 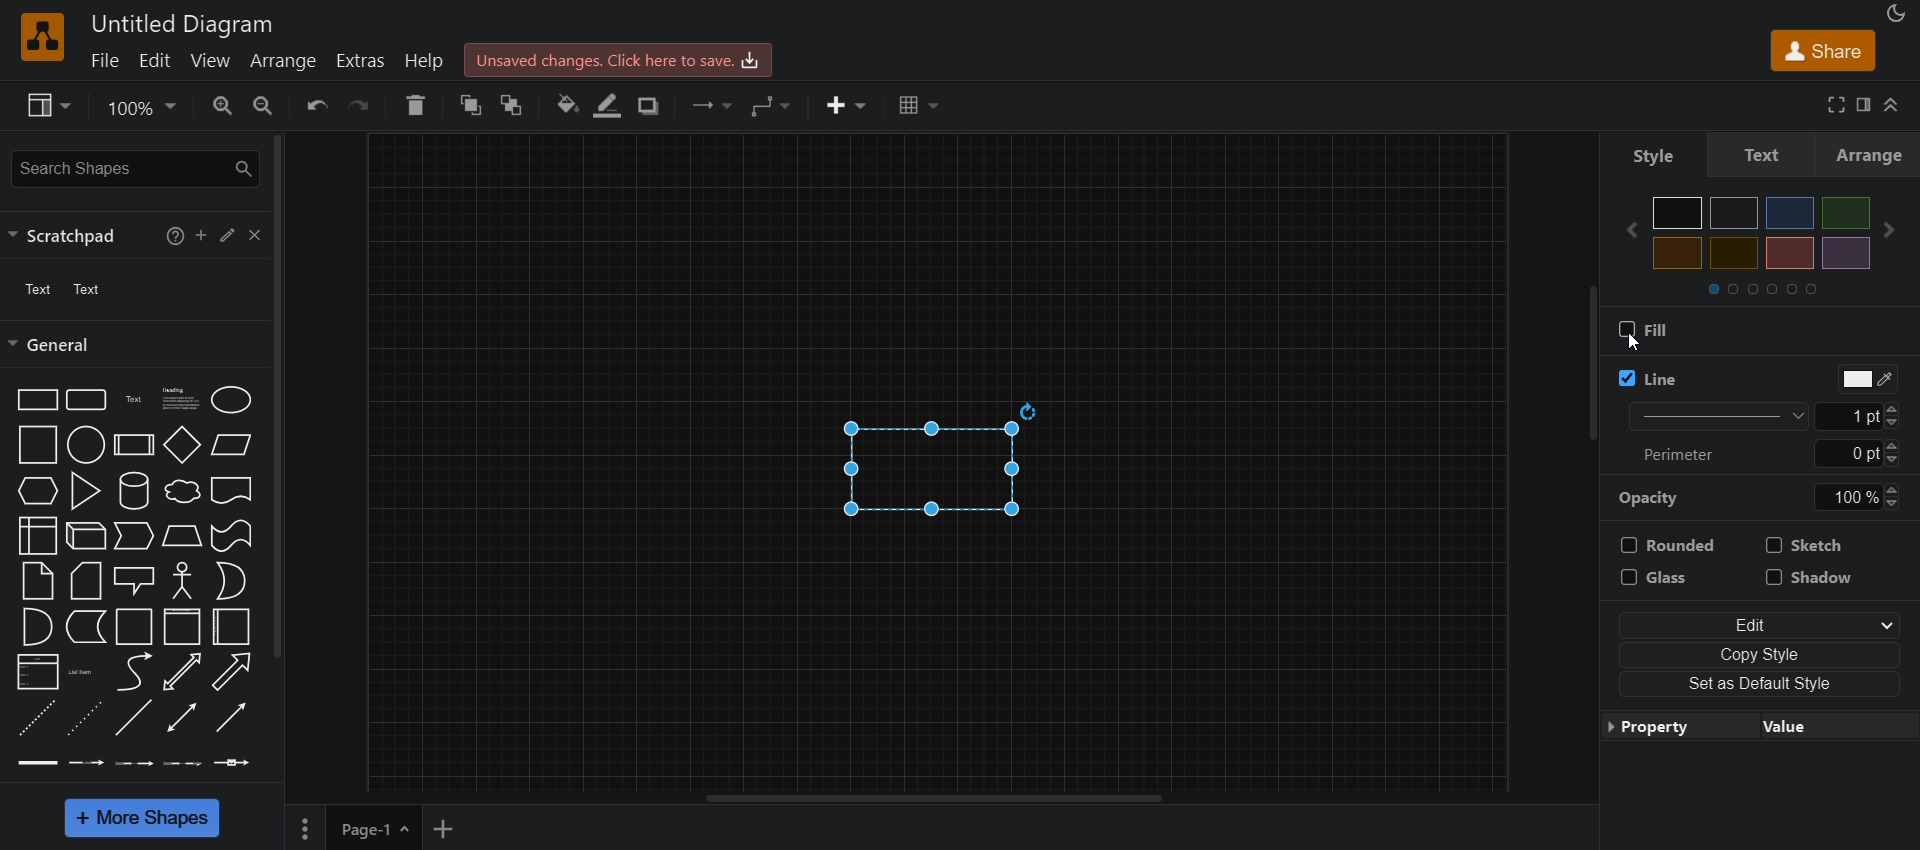 What do you see at coordinates (1765, 653) in the screenshot?
I see `copy style` at bounding box center [1765, 653].